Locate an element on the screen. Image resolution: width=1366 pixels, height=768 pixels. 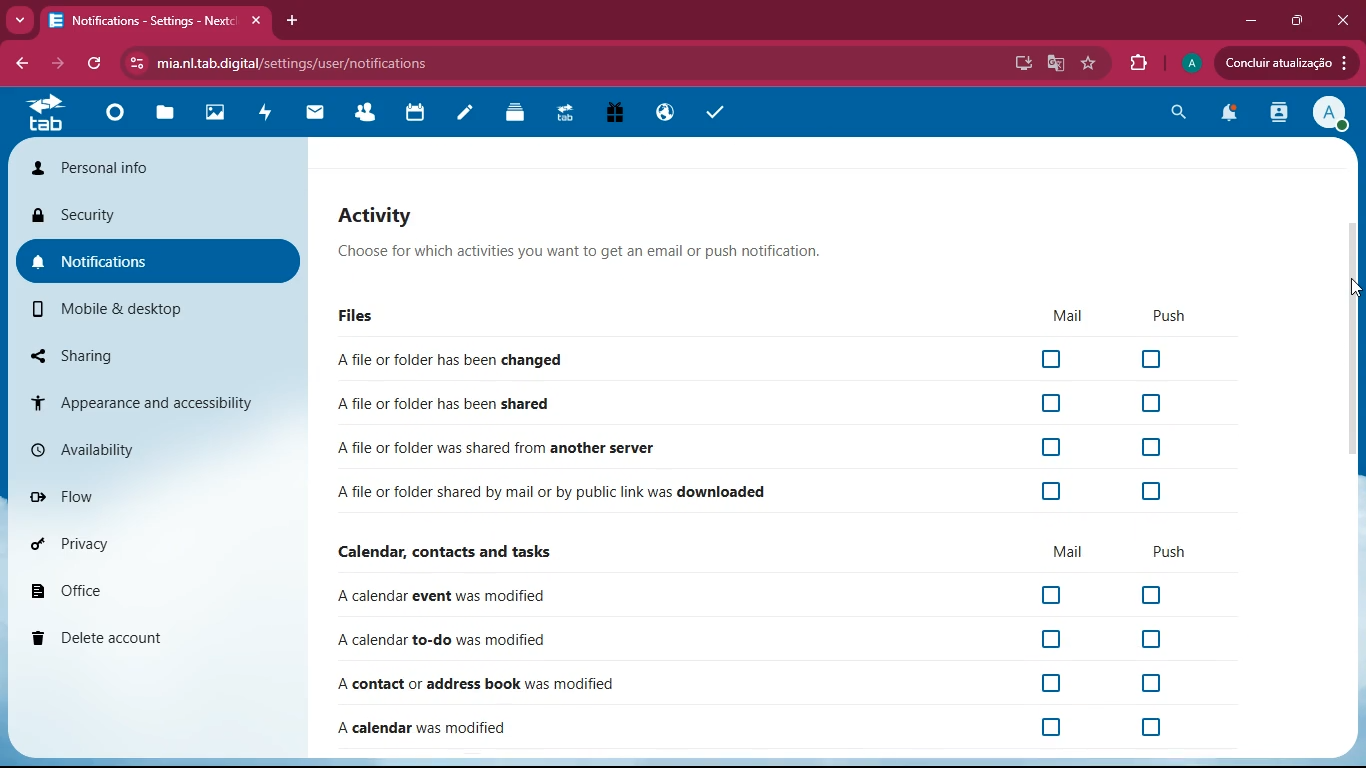
friends is located at coordinates (366, 109).